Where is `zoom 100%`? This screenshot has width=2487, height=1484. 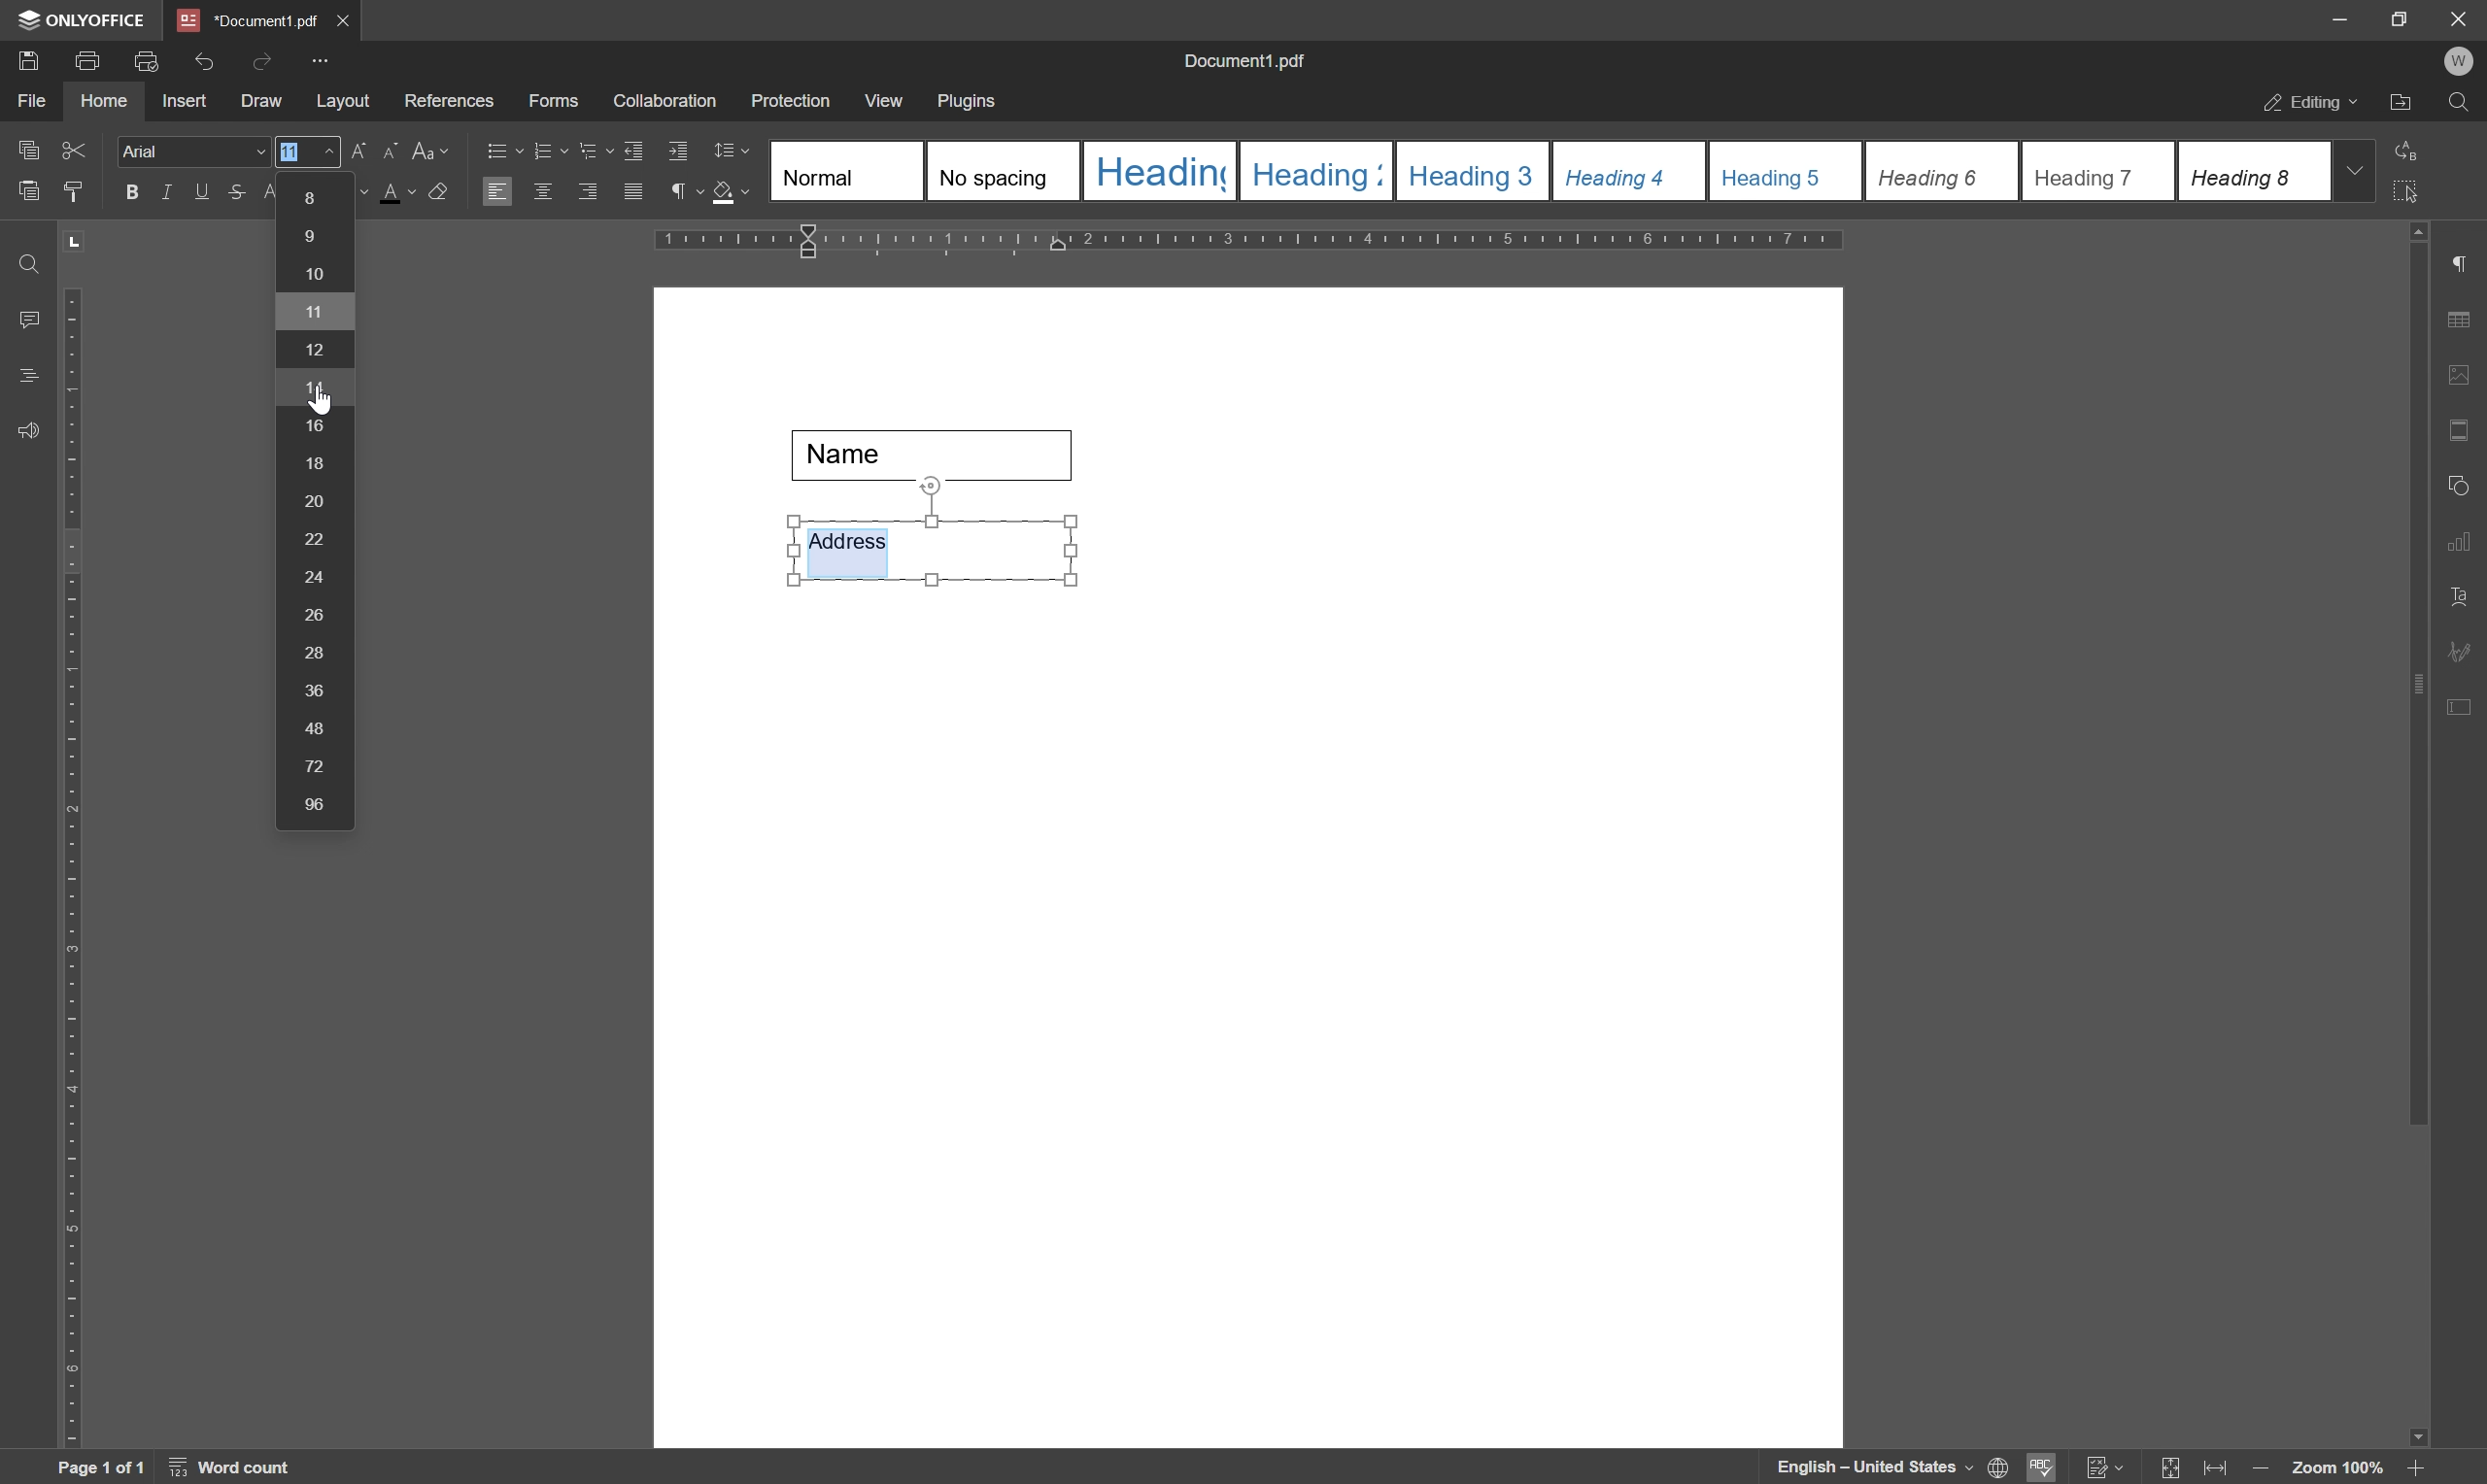 zoom 100% is located at coordinates (2336, 1468).